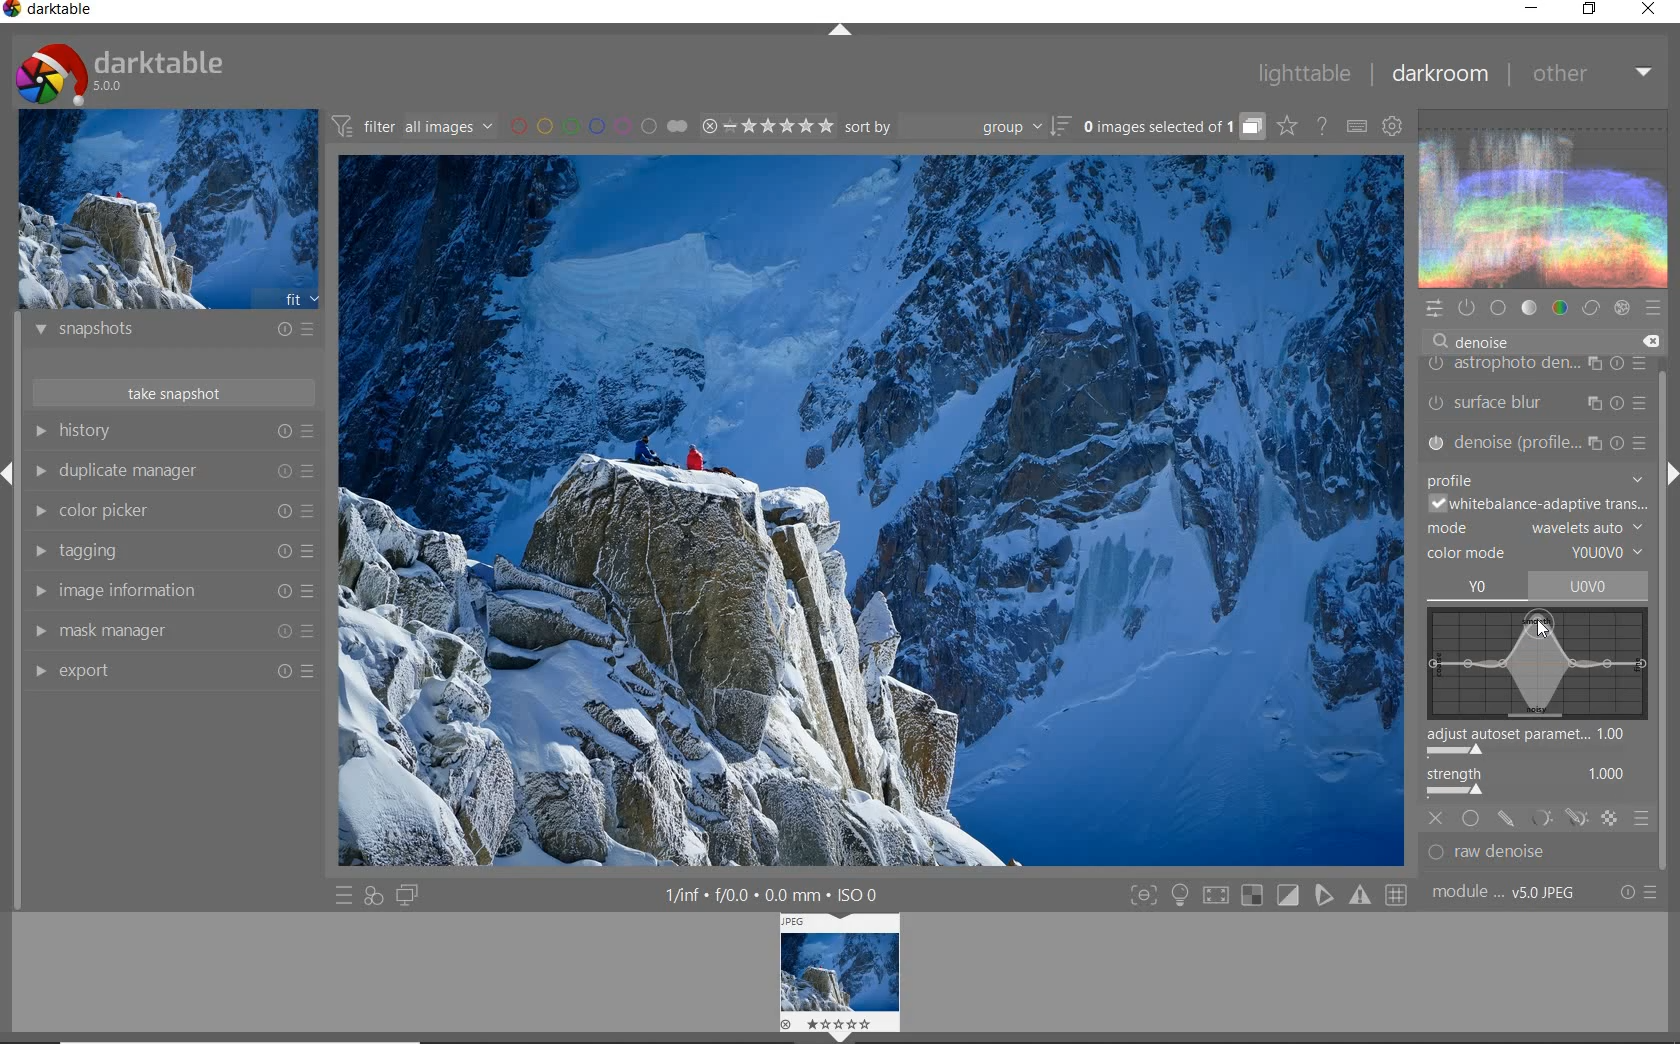  Describe the element at coordinates (1641, 892) in the screenshot. I see `reset or presets and preferences` at that location.